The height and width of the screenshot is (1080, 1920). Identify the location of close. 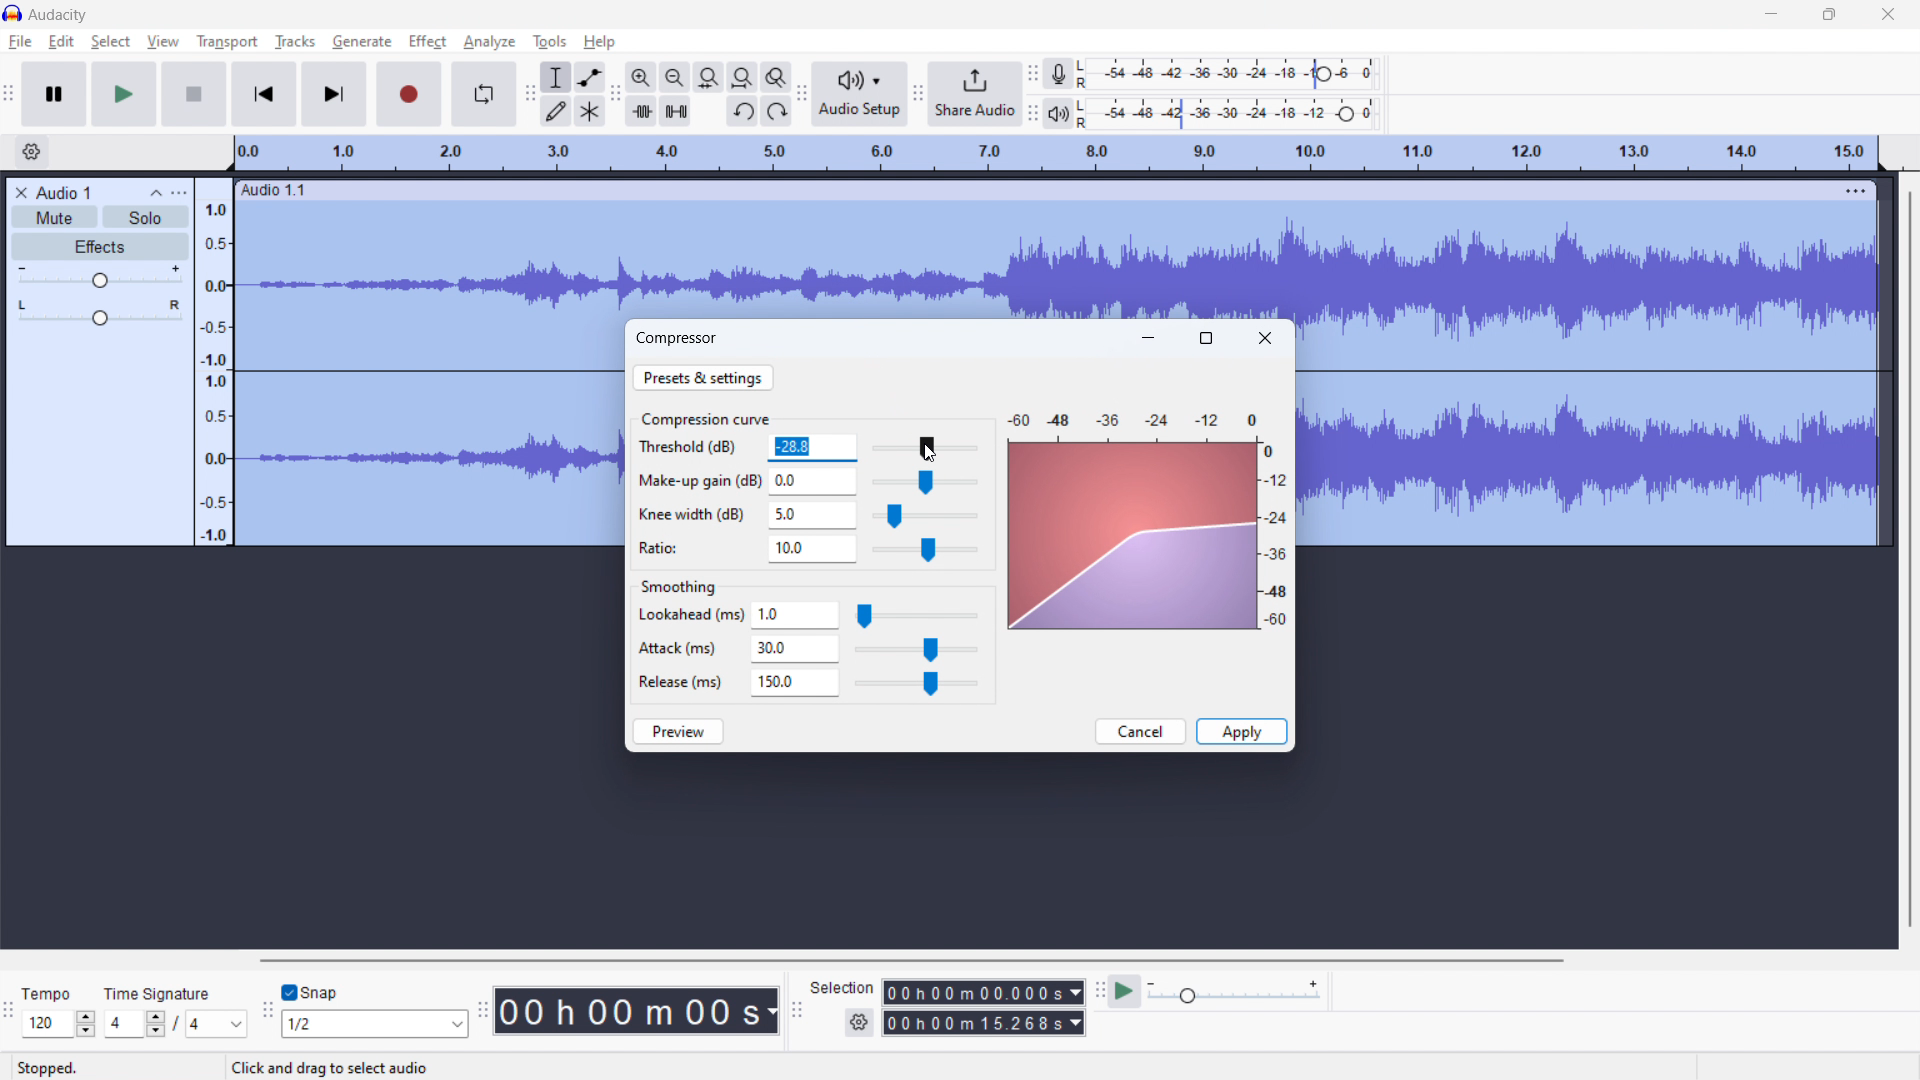
(1265, 338).